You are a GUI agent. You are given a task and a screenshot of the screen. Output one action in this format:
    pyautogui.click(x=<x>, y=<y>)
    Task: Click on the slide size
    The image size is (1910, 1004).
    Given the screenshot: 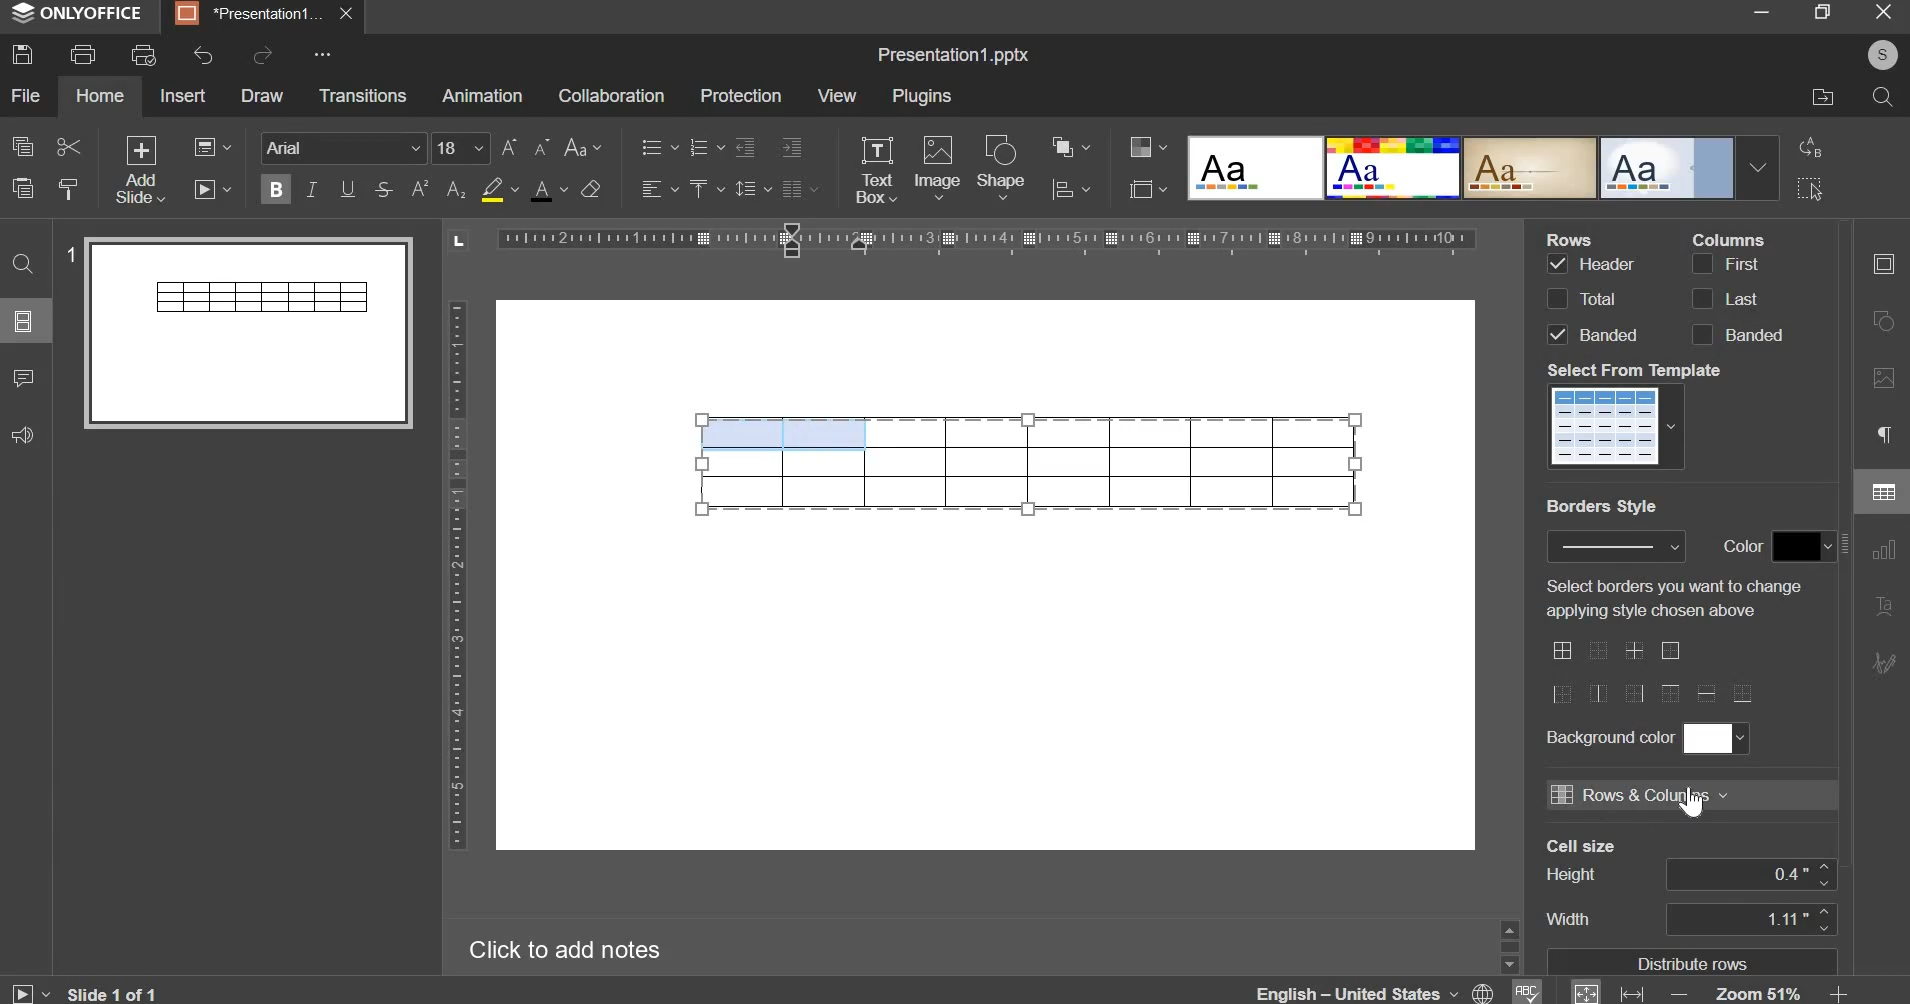 What is the action you would take?
    pyautogui.click(x=1147, y=188)
    